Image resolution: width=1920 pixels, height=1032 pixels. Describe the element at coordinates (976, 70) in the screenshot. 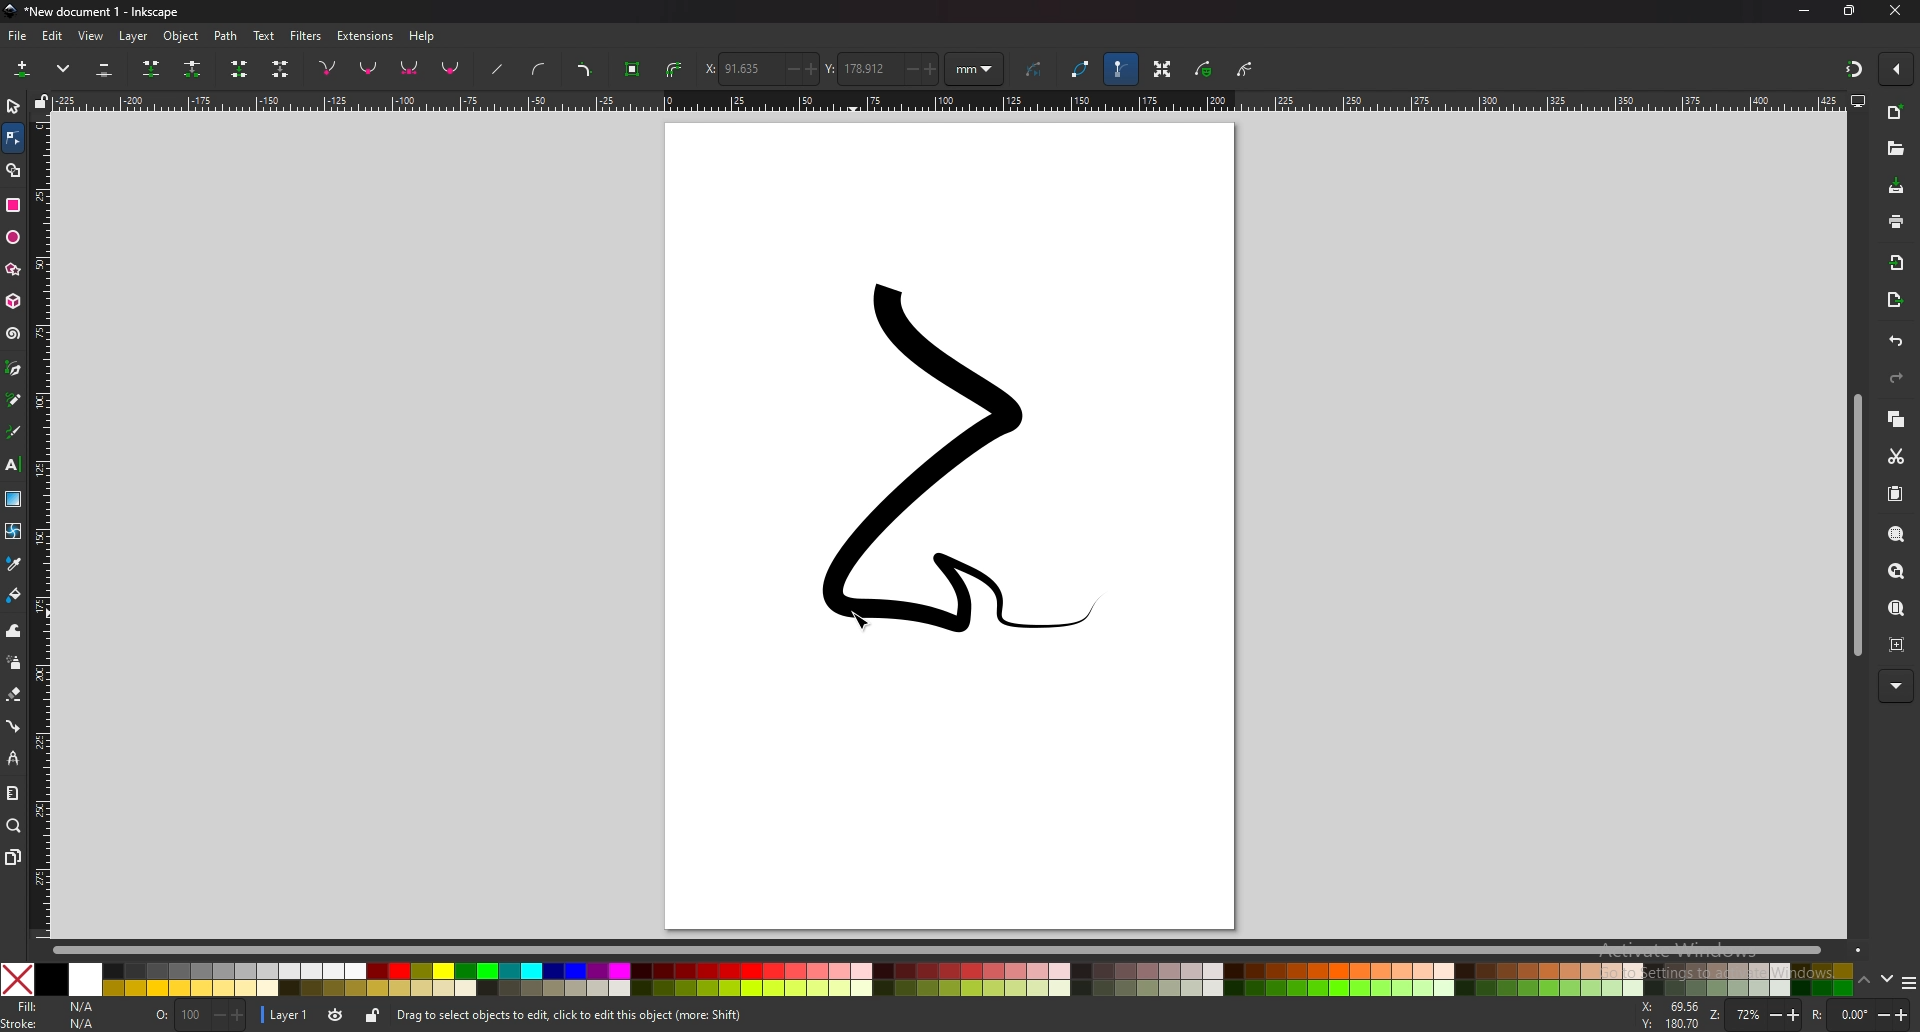

I see `units` at that location.